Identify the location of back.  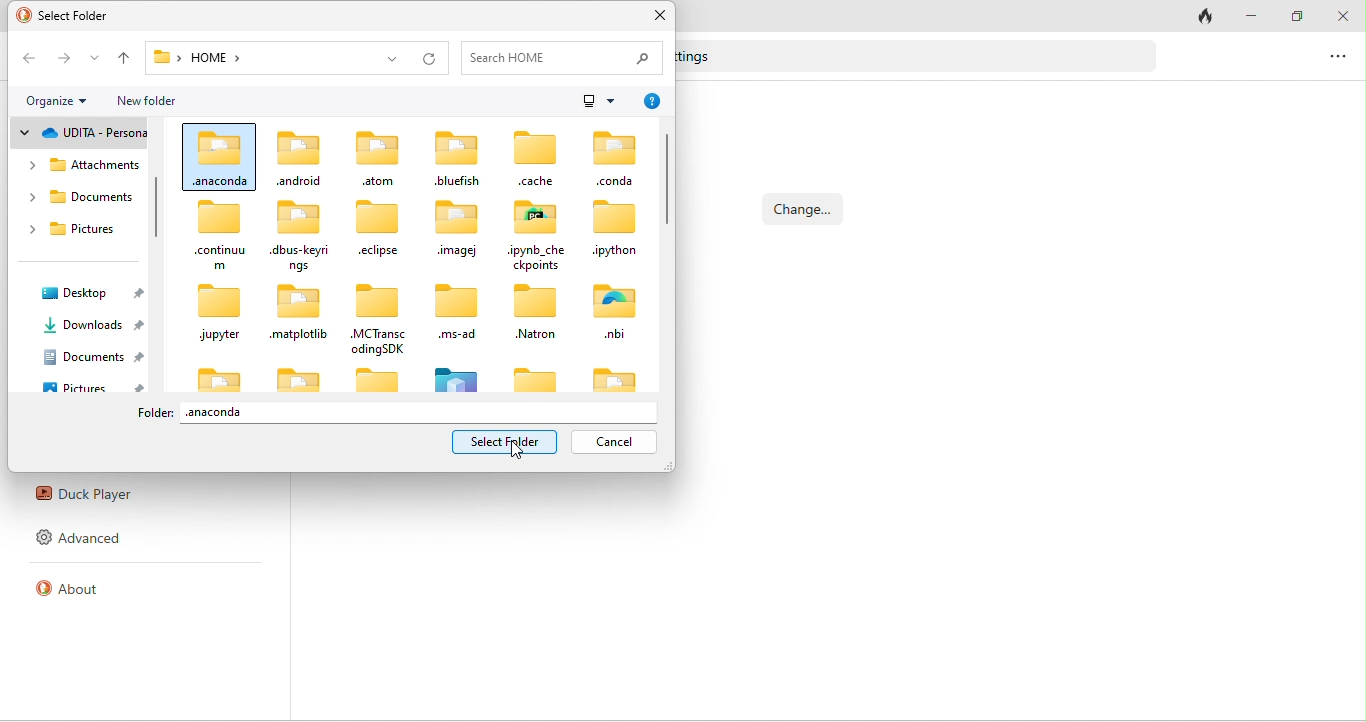
(25, 59).